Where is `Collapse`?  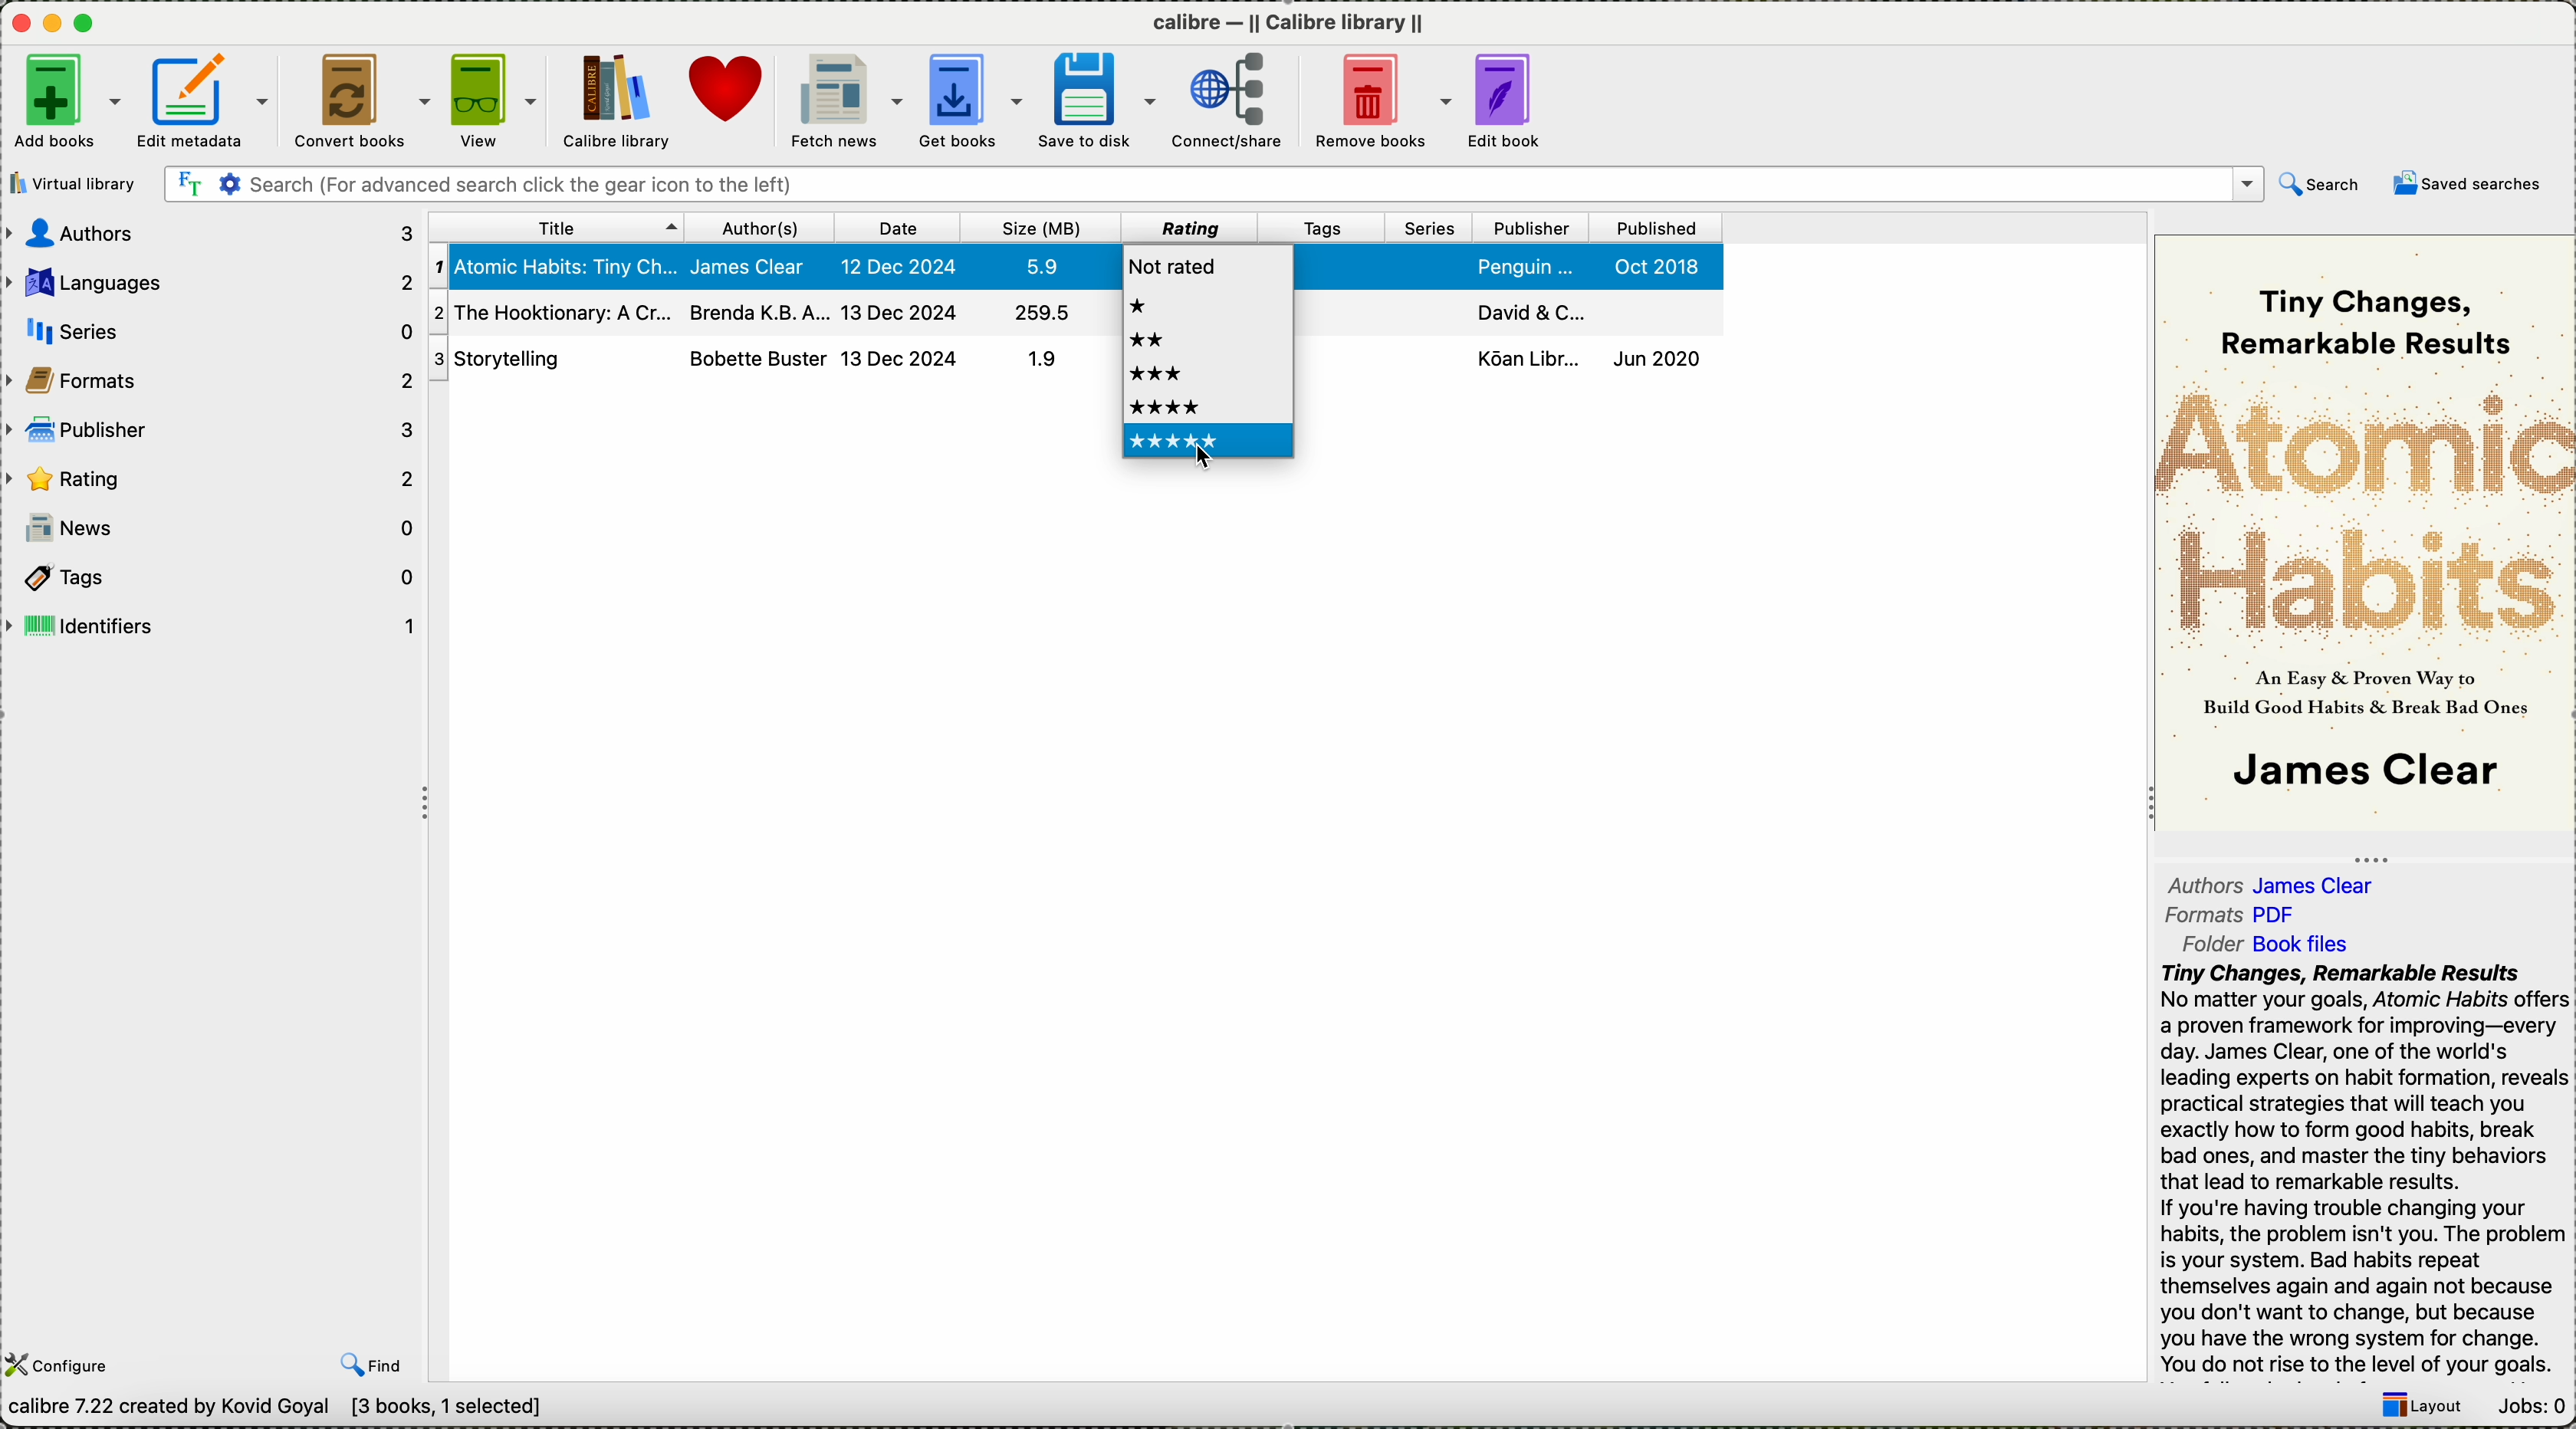
Collapse is located at coordinates (430, 806).